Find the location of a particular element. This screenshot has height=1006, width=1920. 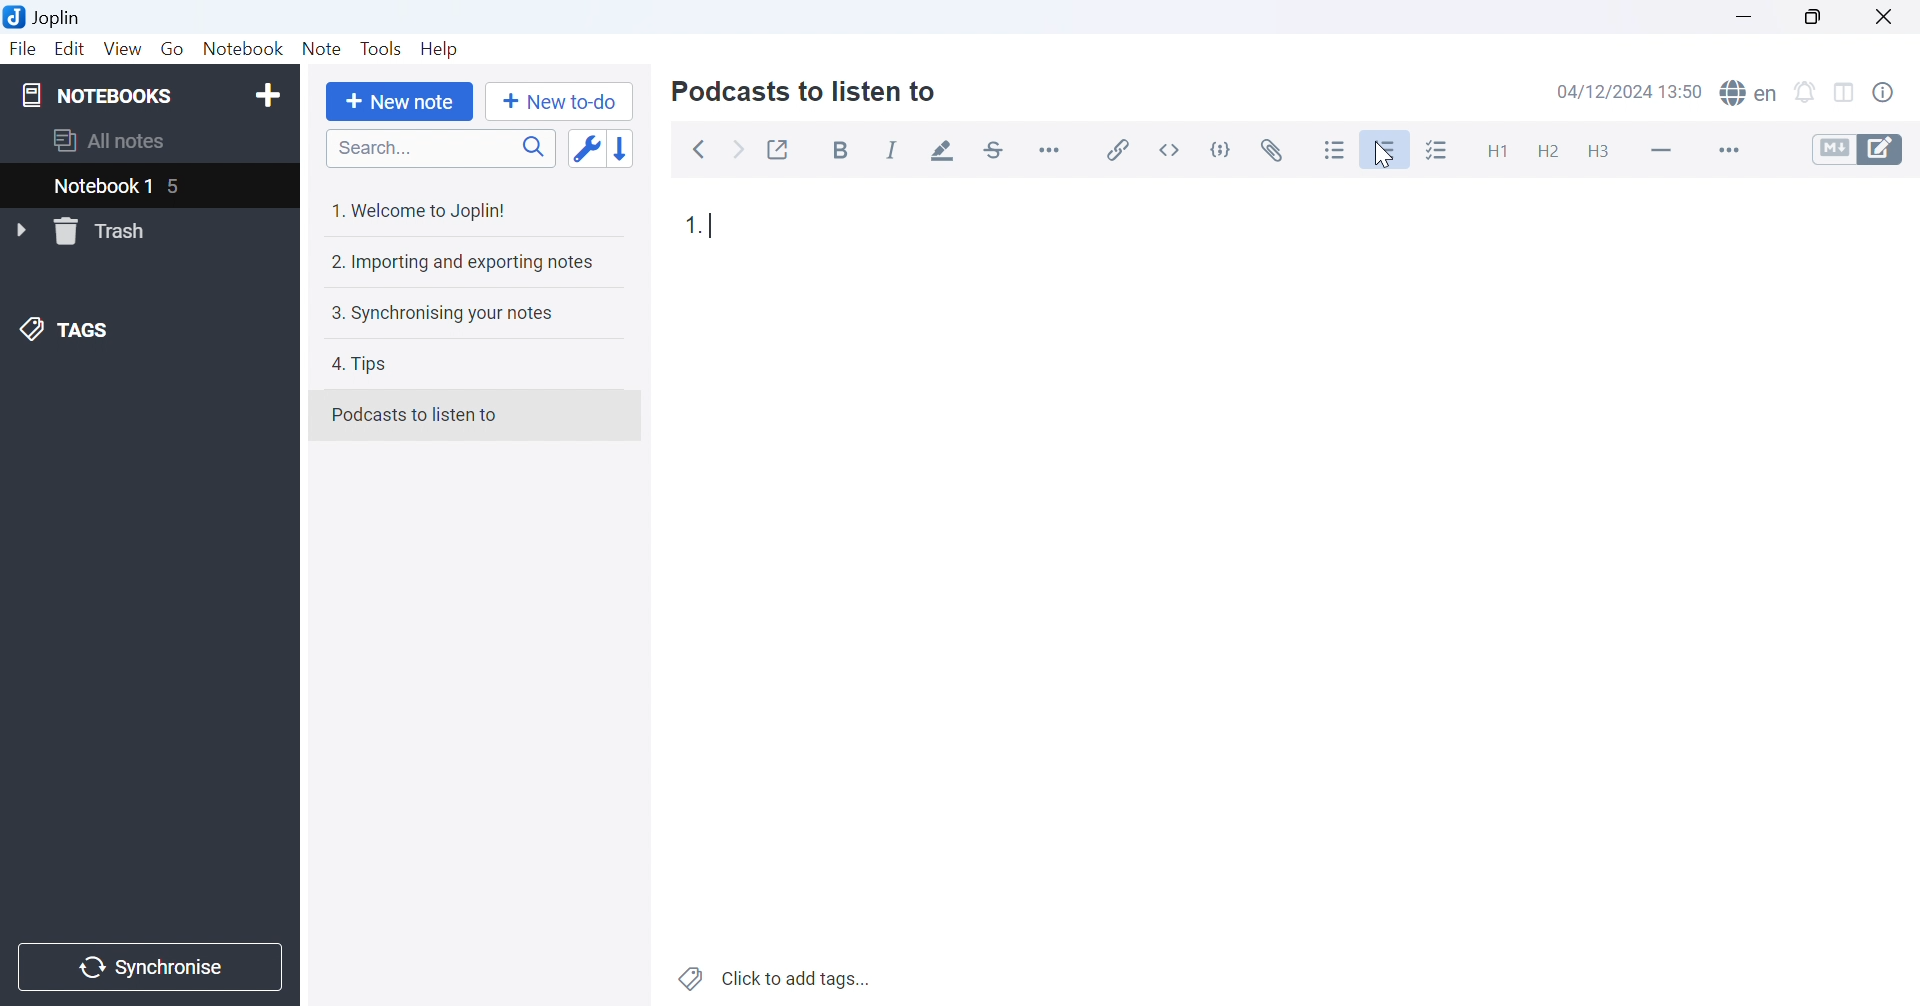

Edit is located at coordinates (71, 50).